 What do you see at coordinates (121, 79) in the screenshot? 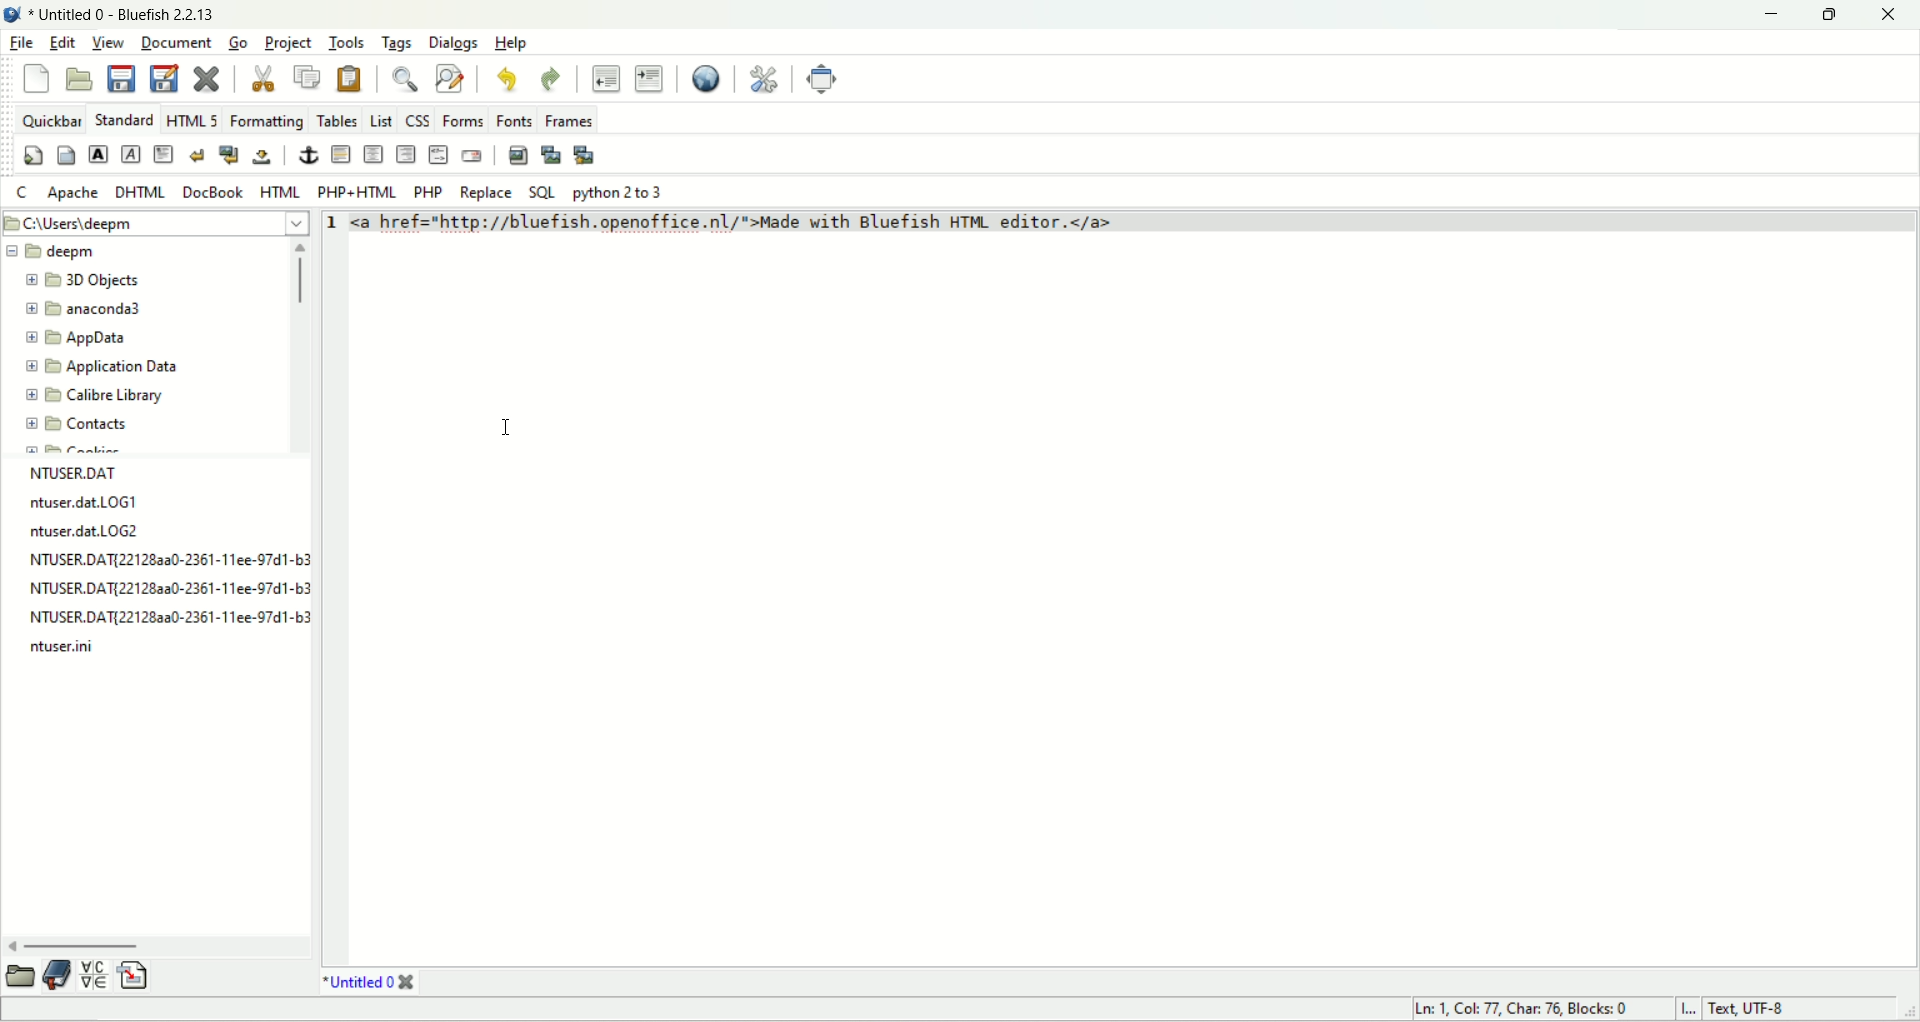
I see `save current file` at bounding box center [121, 79].